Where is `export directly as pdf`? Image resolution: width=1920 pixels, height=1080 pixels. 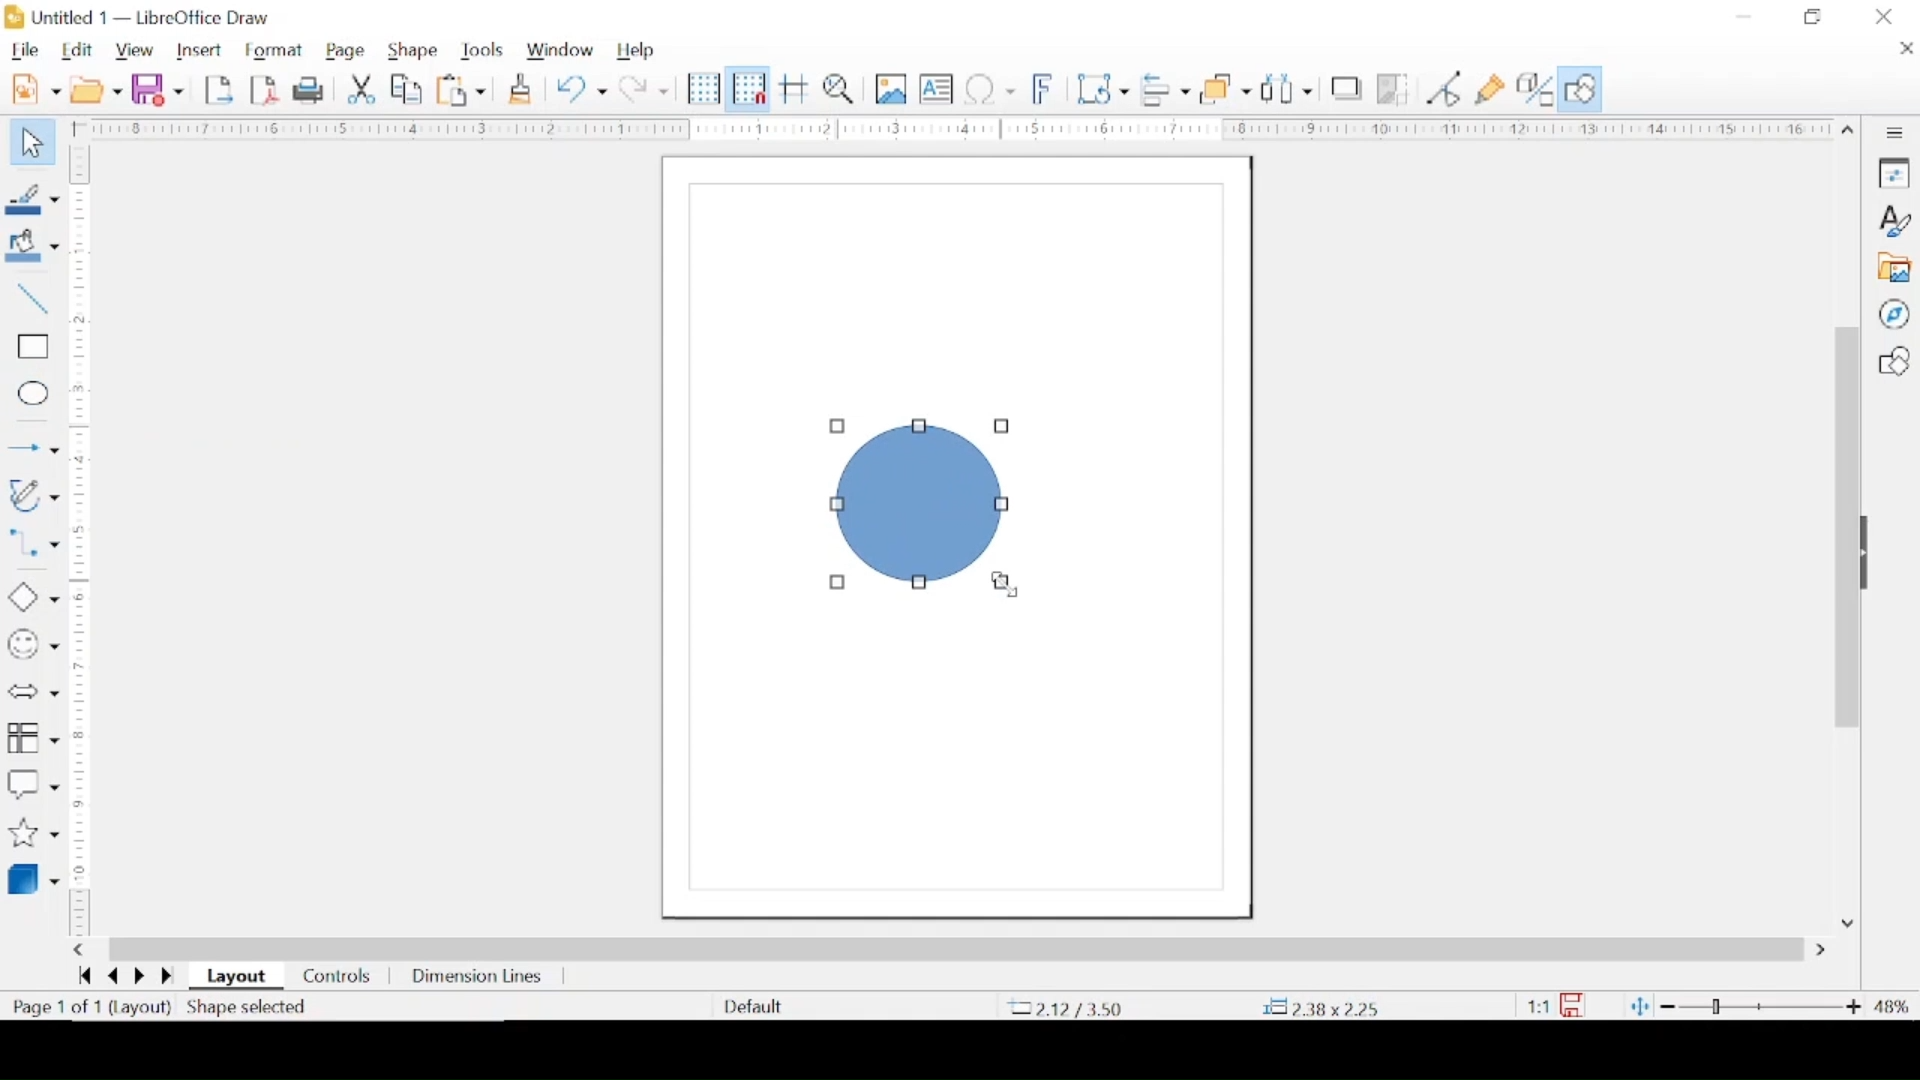
export directly as pdf is located at coordinates (265, 90).